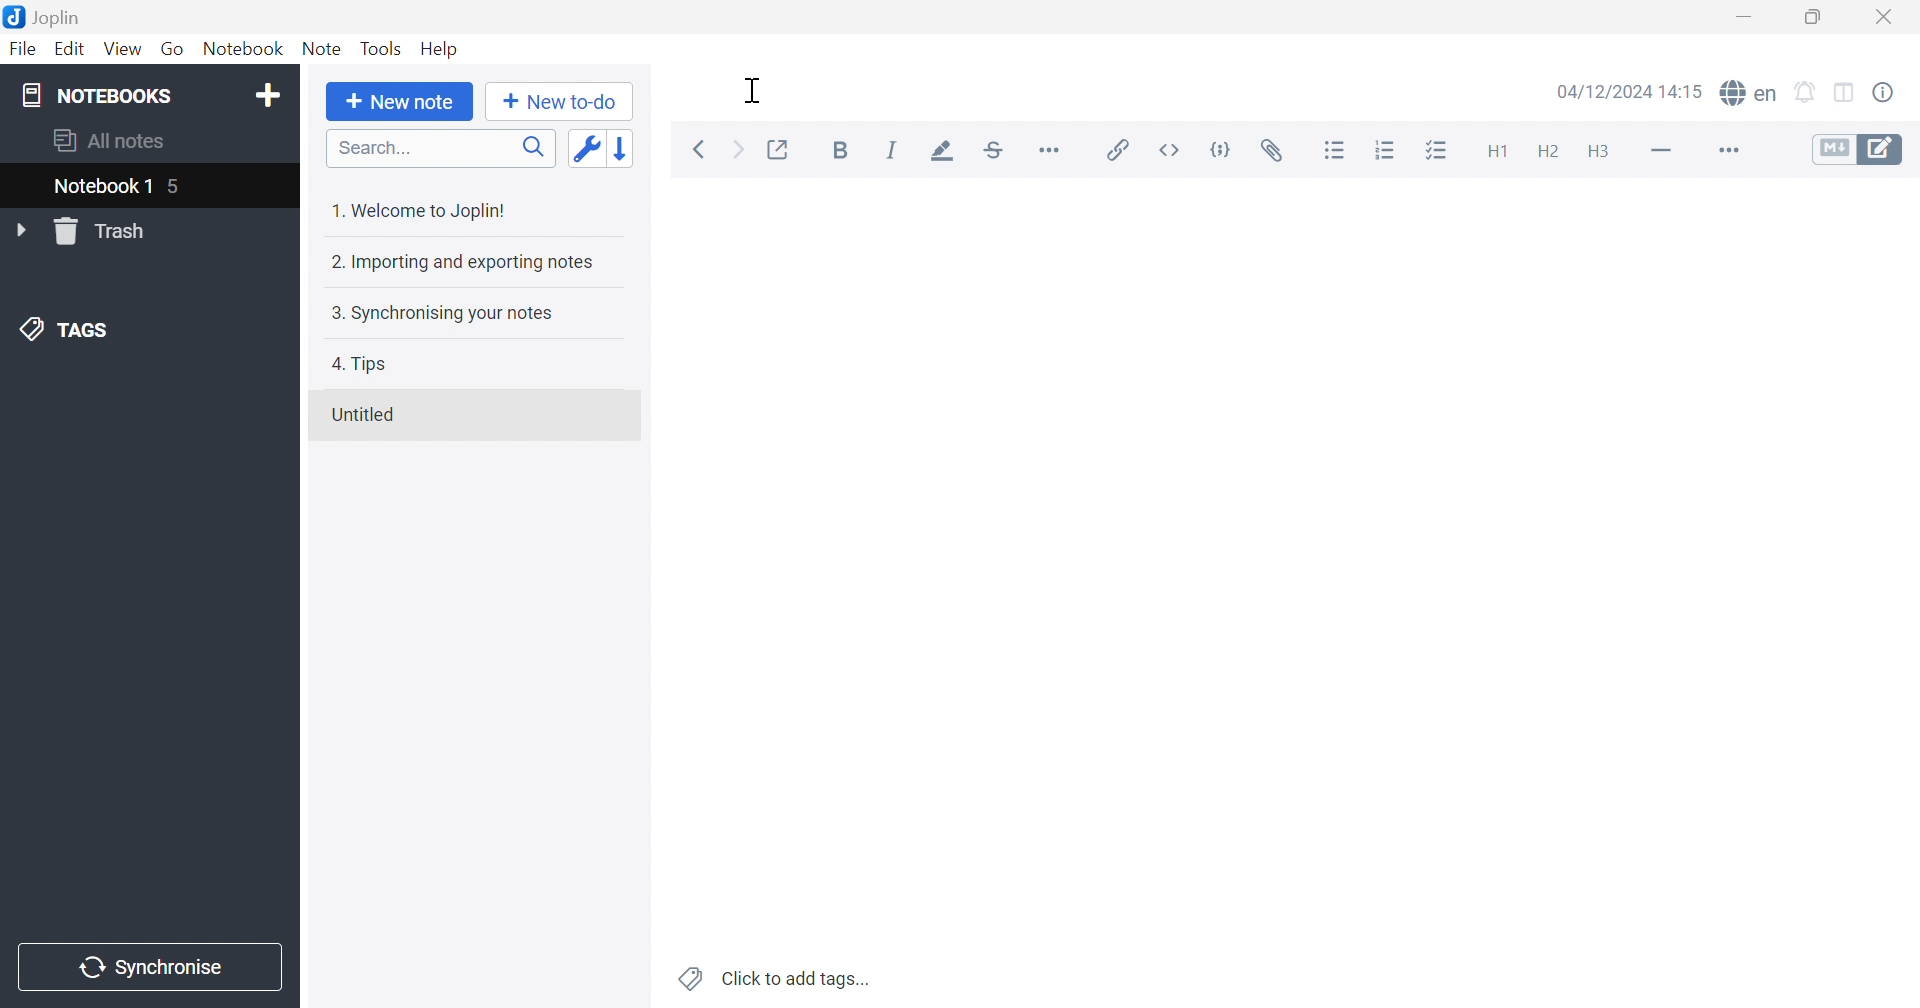  What do you see at coordinates (1495, 153) in the screenshot?
I see `Heading 1` at bounding box center [1495, 153].